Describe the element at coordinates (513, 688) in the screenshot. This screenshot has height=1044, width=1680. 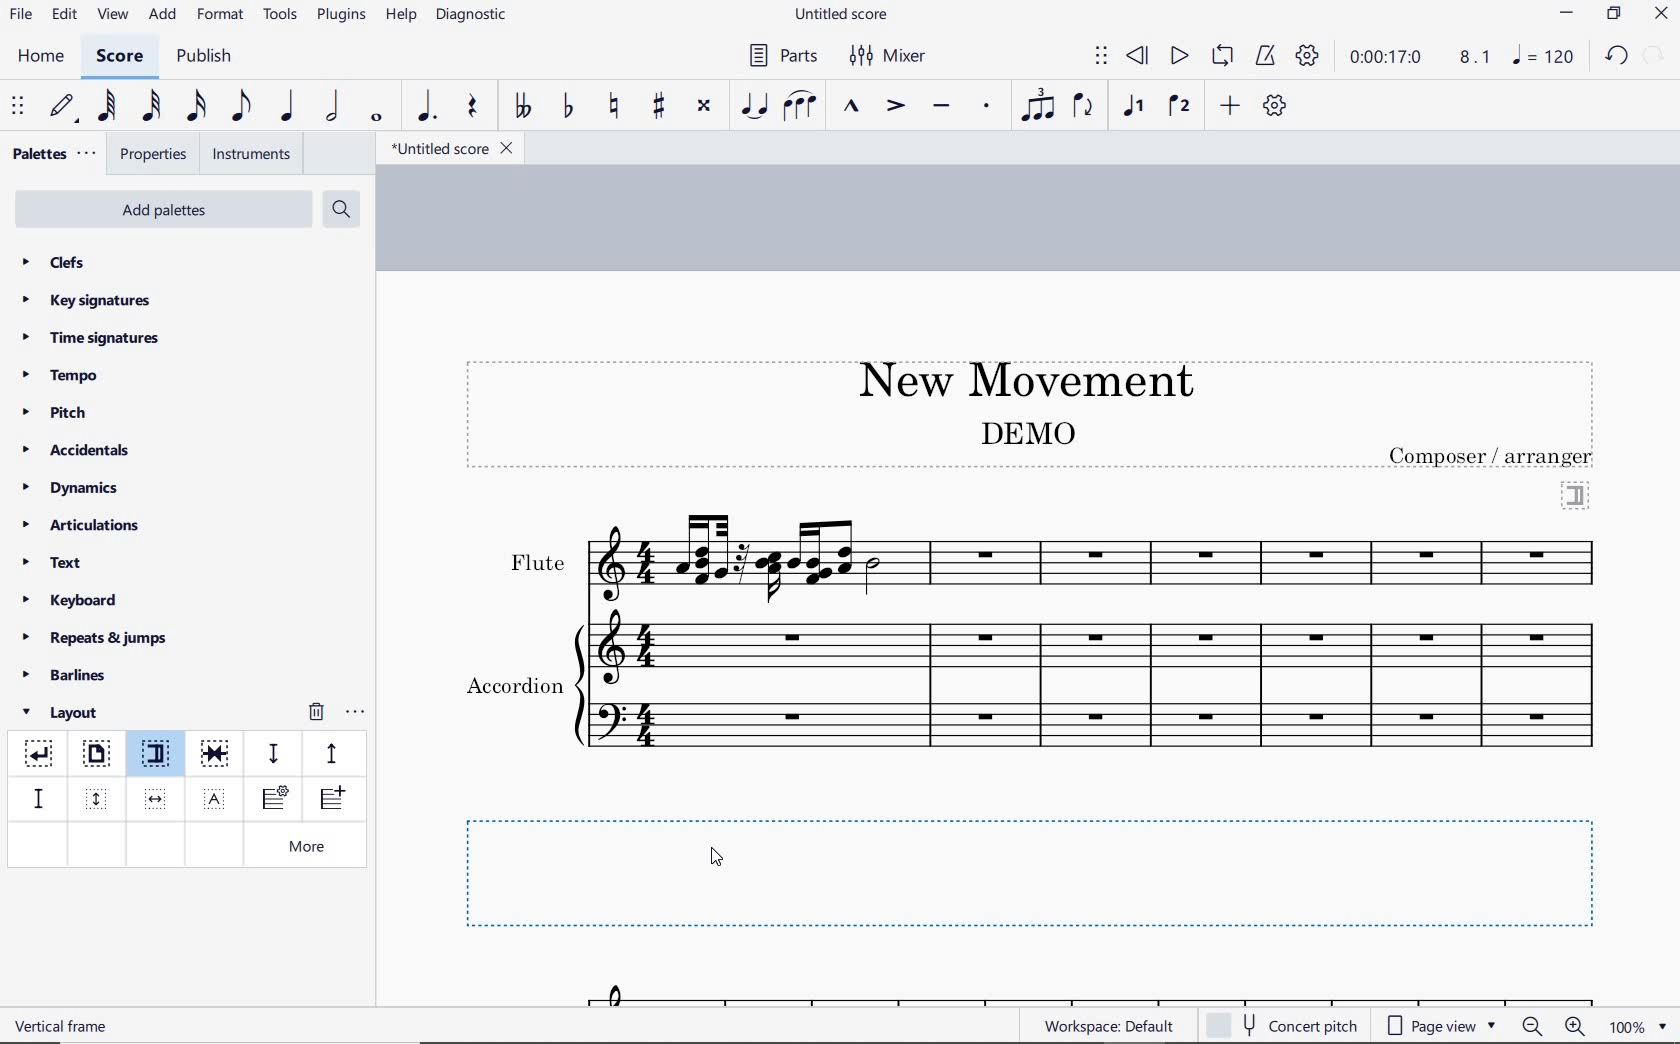
I see `text` at that location.